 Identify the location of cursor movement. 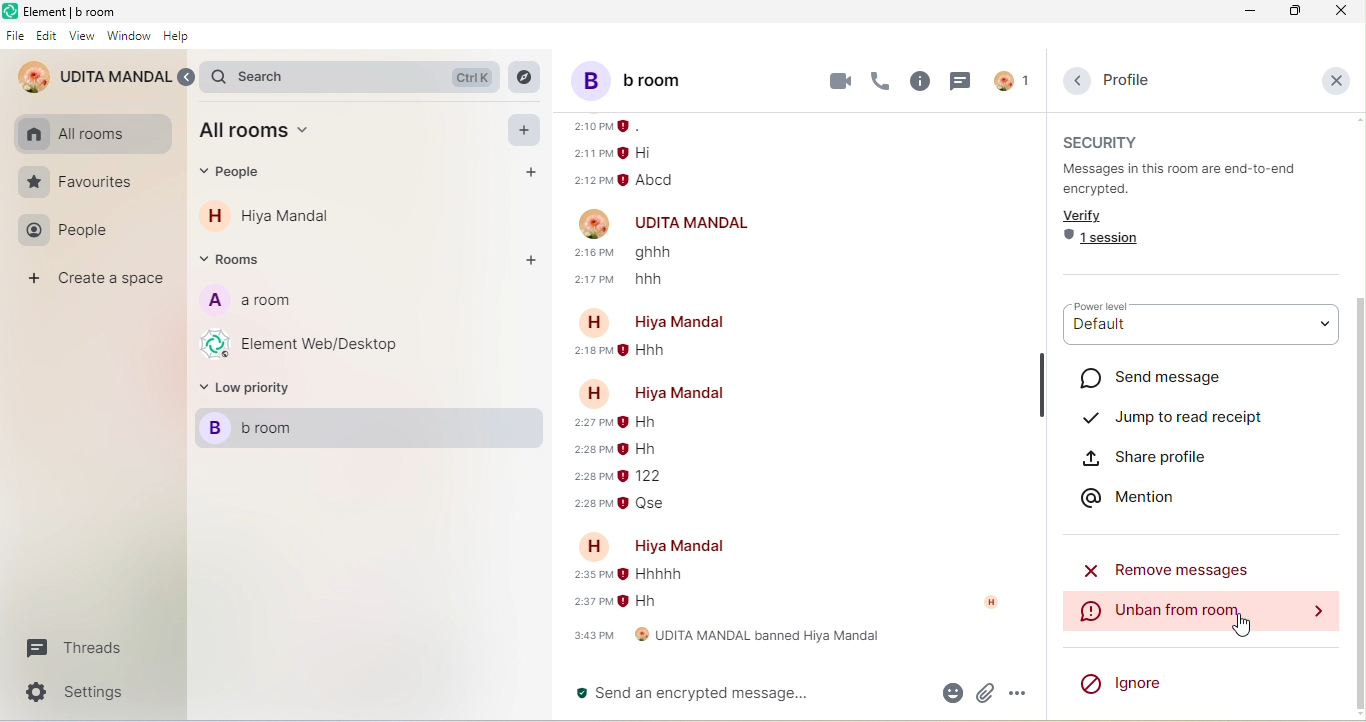
(1250, 625).